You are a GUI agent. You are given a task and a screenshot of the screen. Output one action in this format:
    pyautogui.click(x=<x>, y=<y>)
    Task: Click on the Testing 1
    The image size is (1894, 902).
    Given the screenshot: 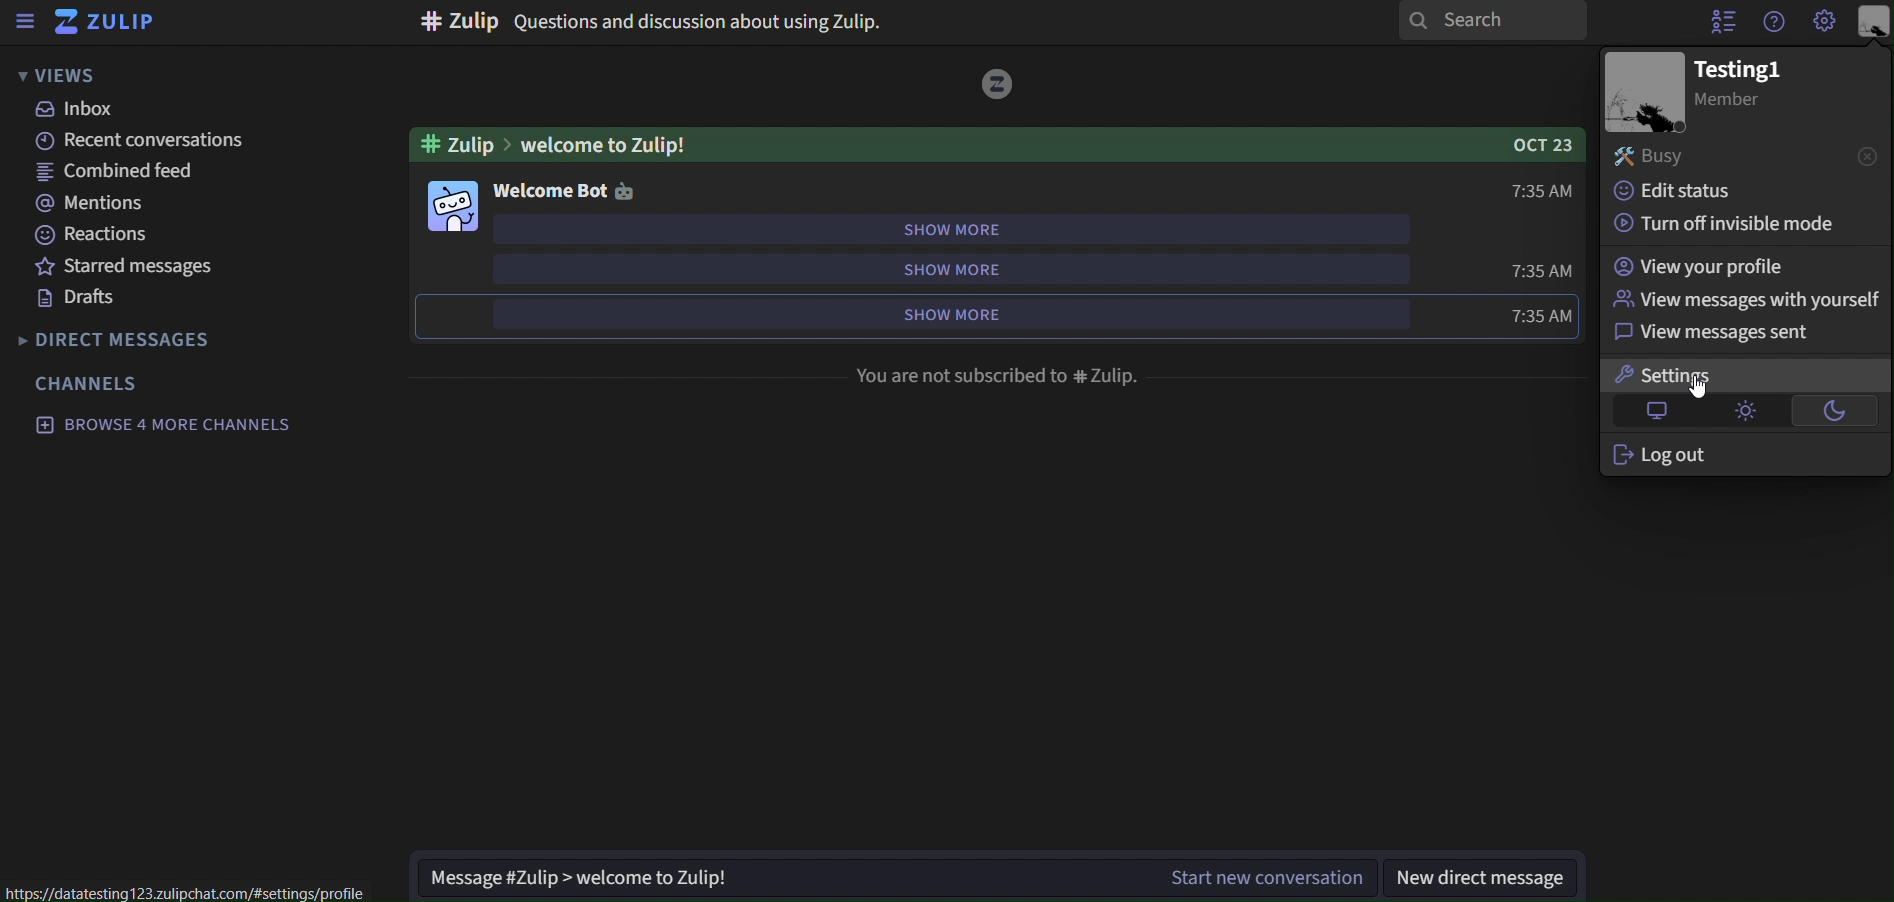 What is the action you would take?
    pyautogui.click(x=1746, y=72)
    